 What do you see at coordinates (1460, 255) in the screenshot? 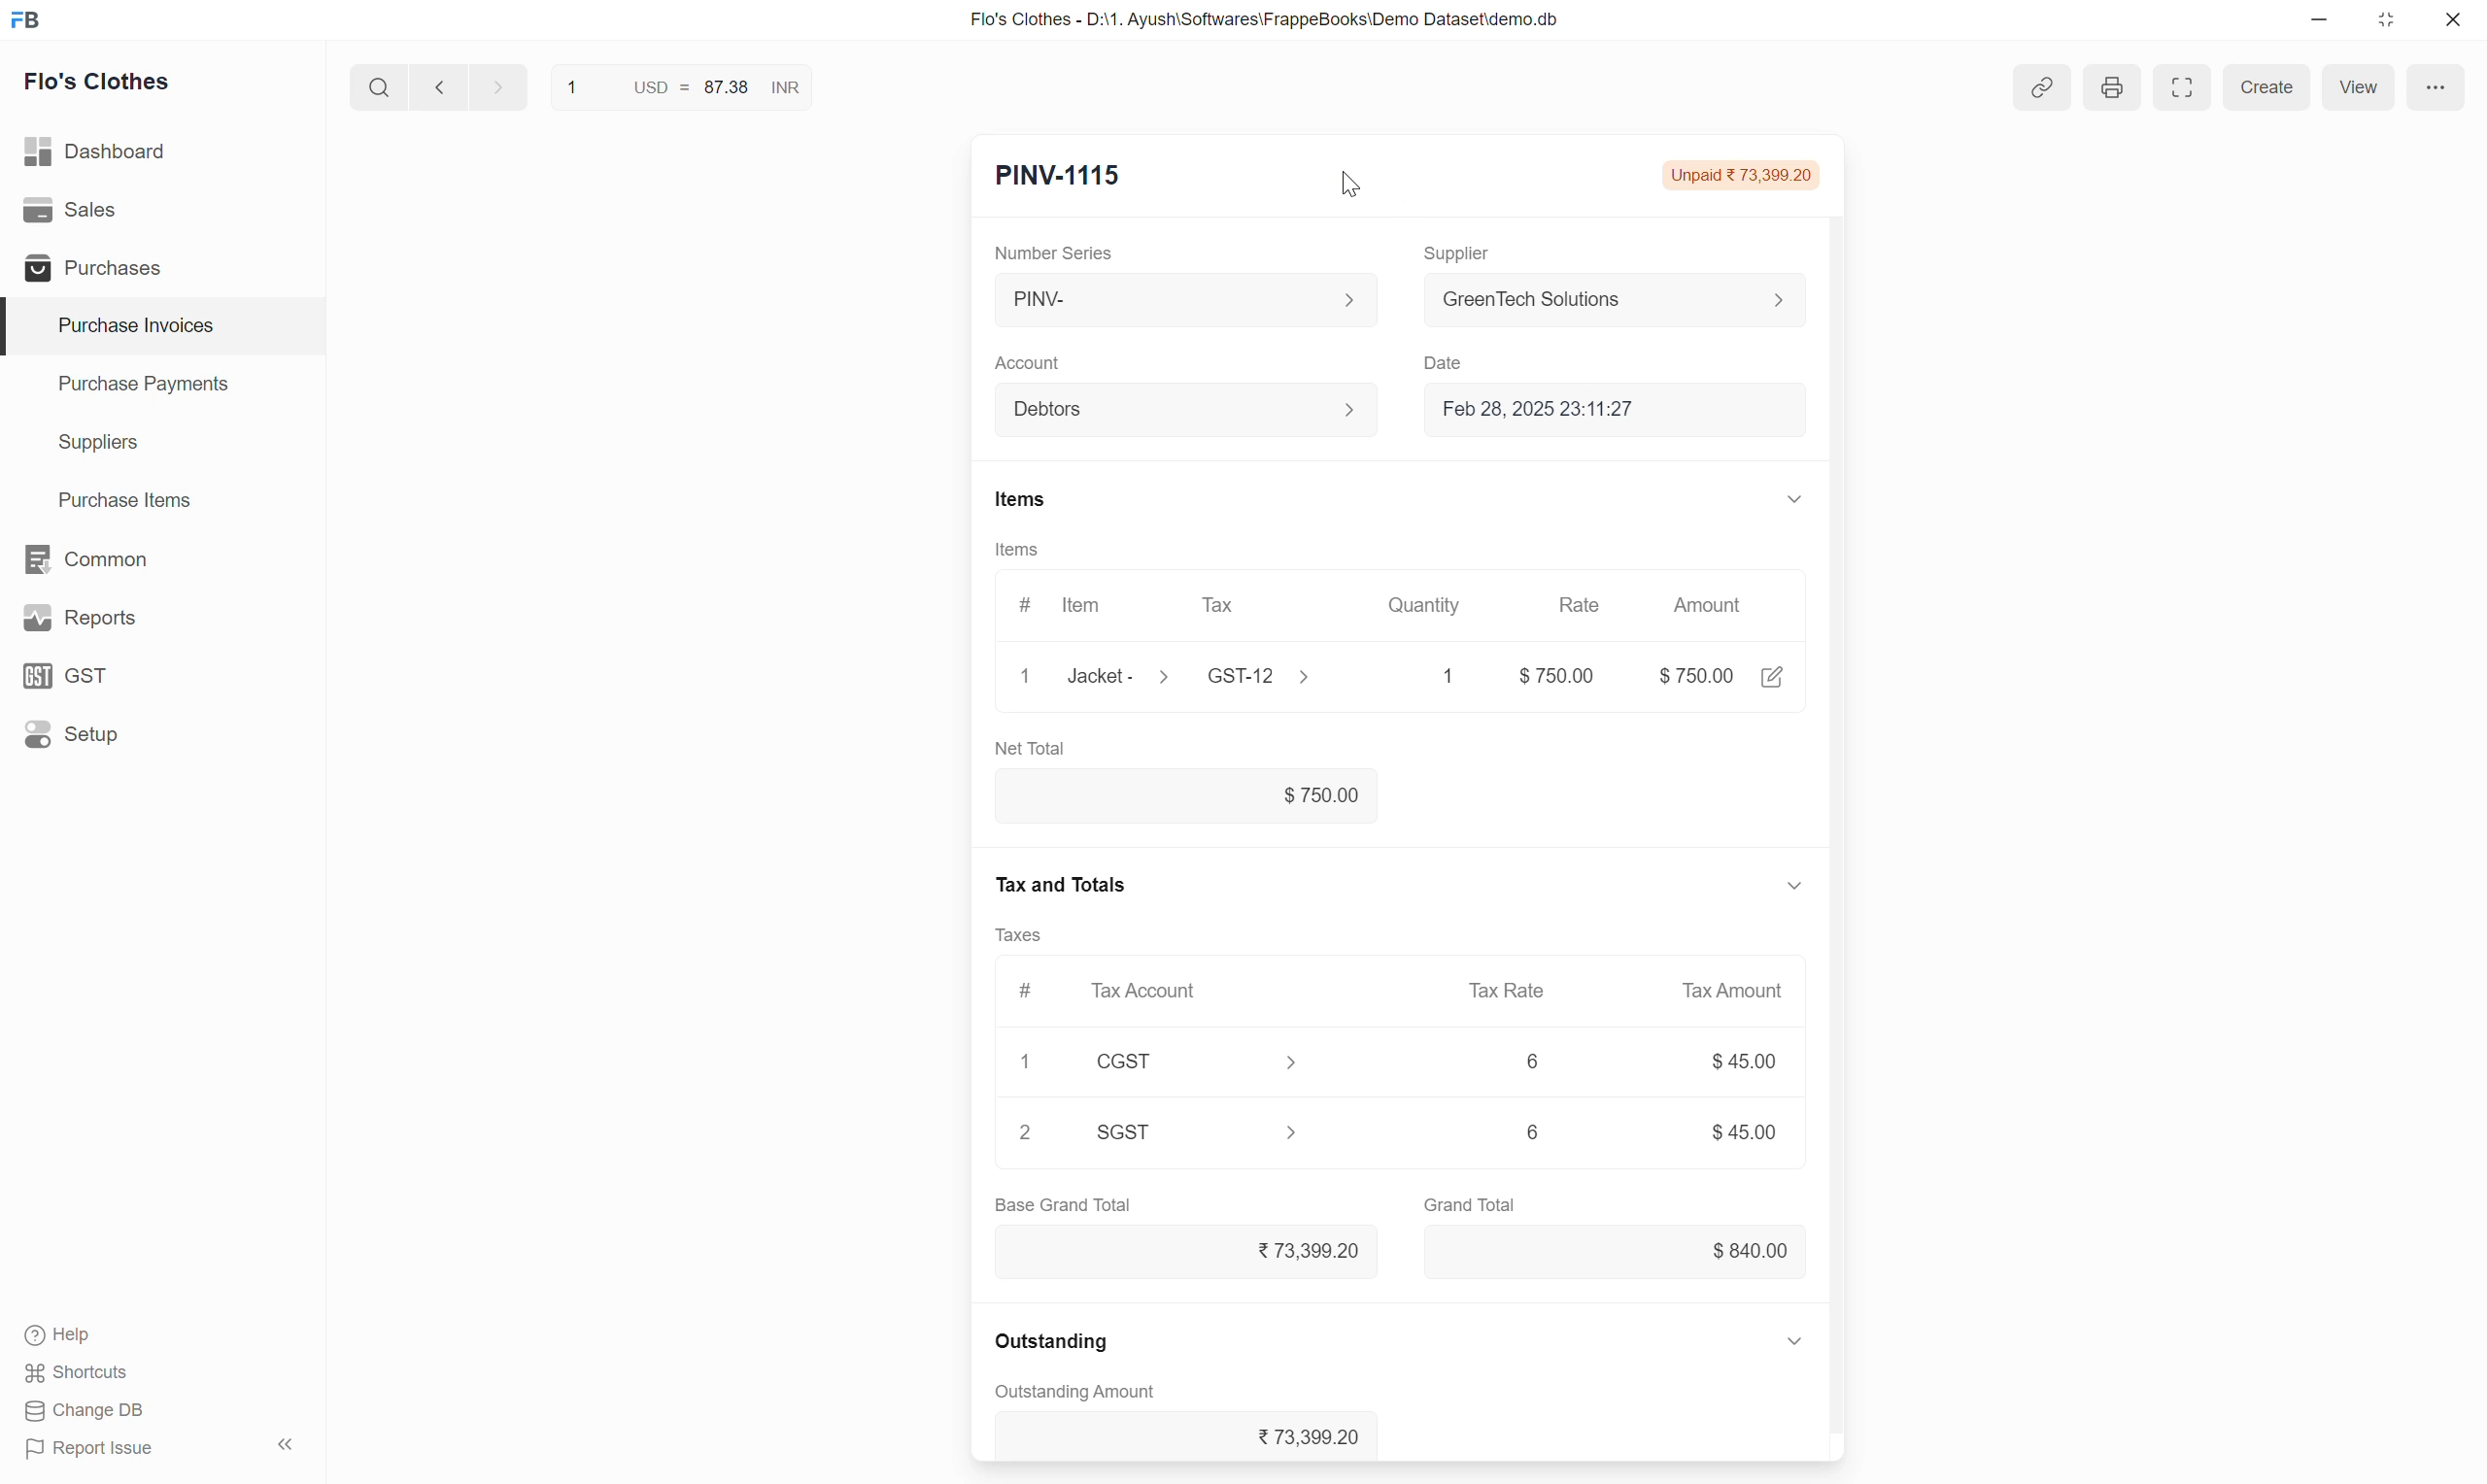
I see `Supplier` at bounding box center [1460, 255].